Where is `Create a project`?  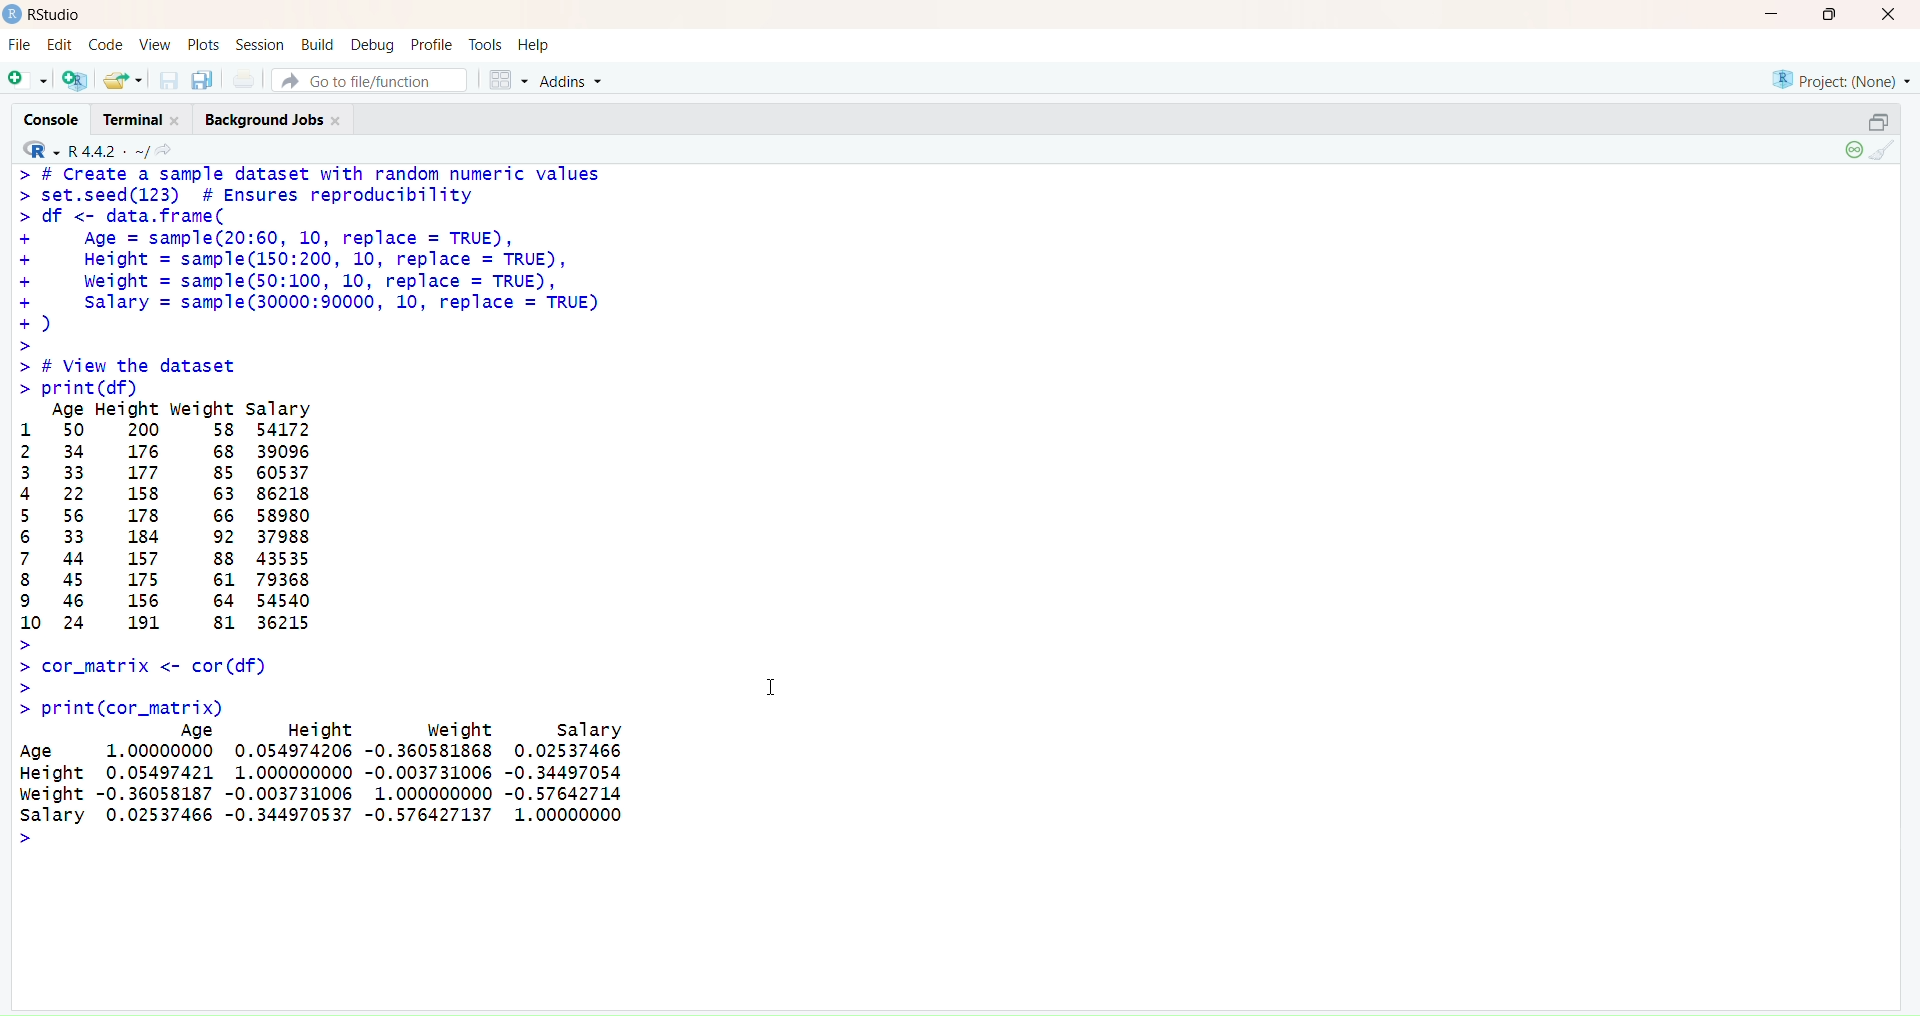
Create a project is located at coordinates (72, 78).